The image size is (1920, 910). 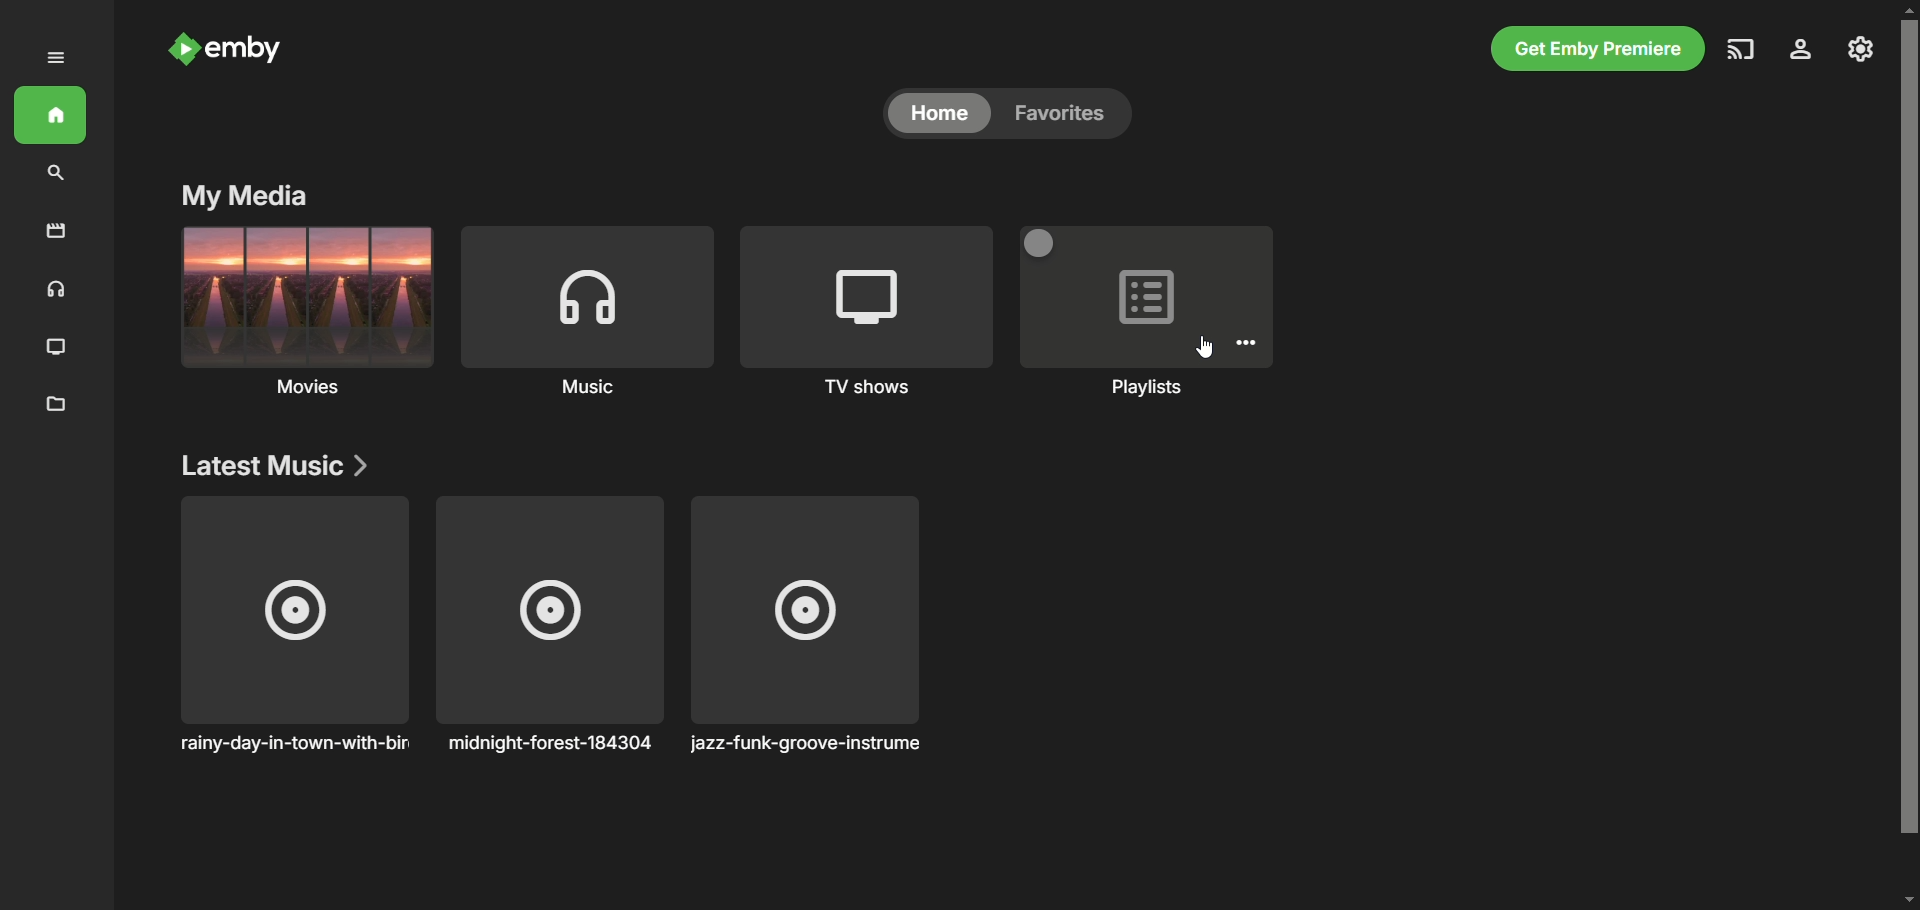 I want to click on search, so click(x=56, y=174).